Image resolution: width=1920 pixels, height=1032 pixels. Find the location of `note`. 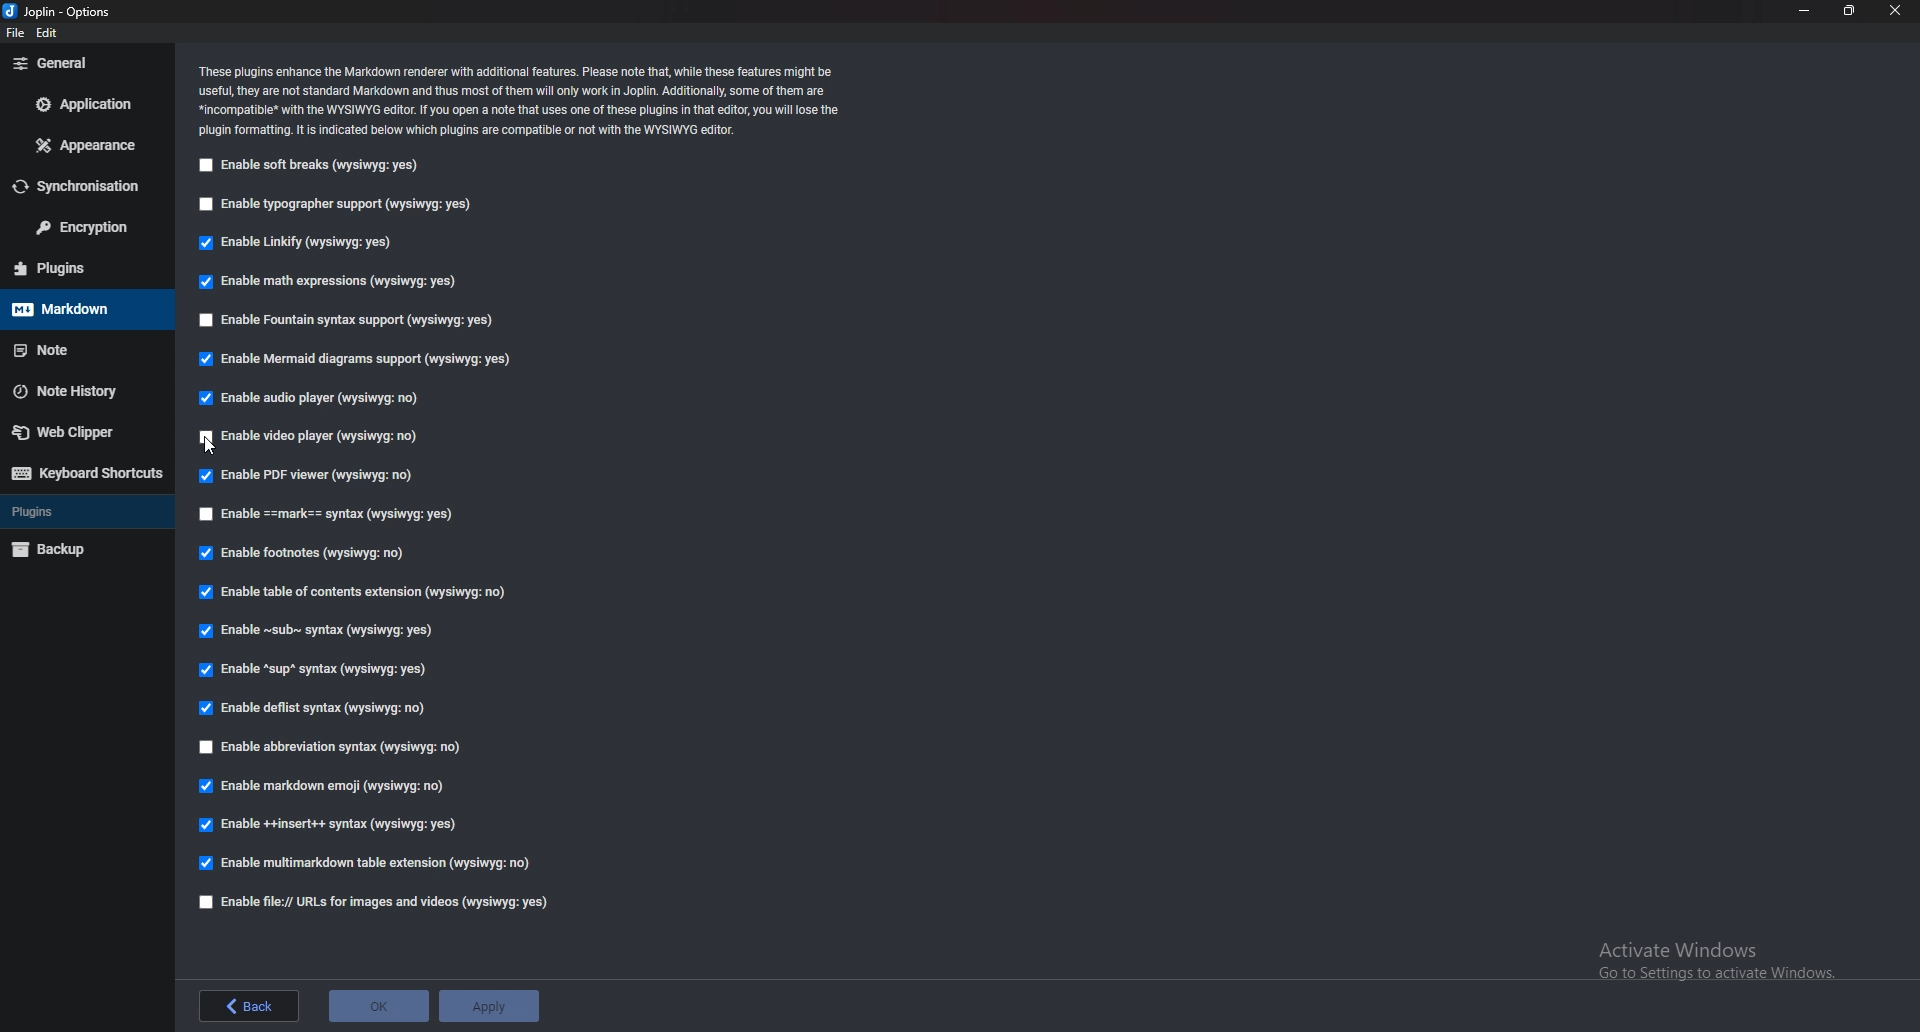

note is located at coordinates (75, 350).